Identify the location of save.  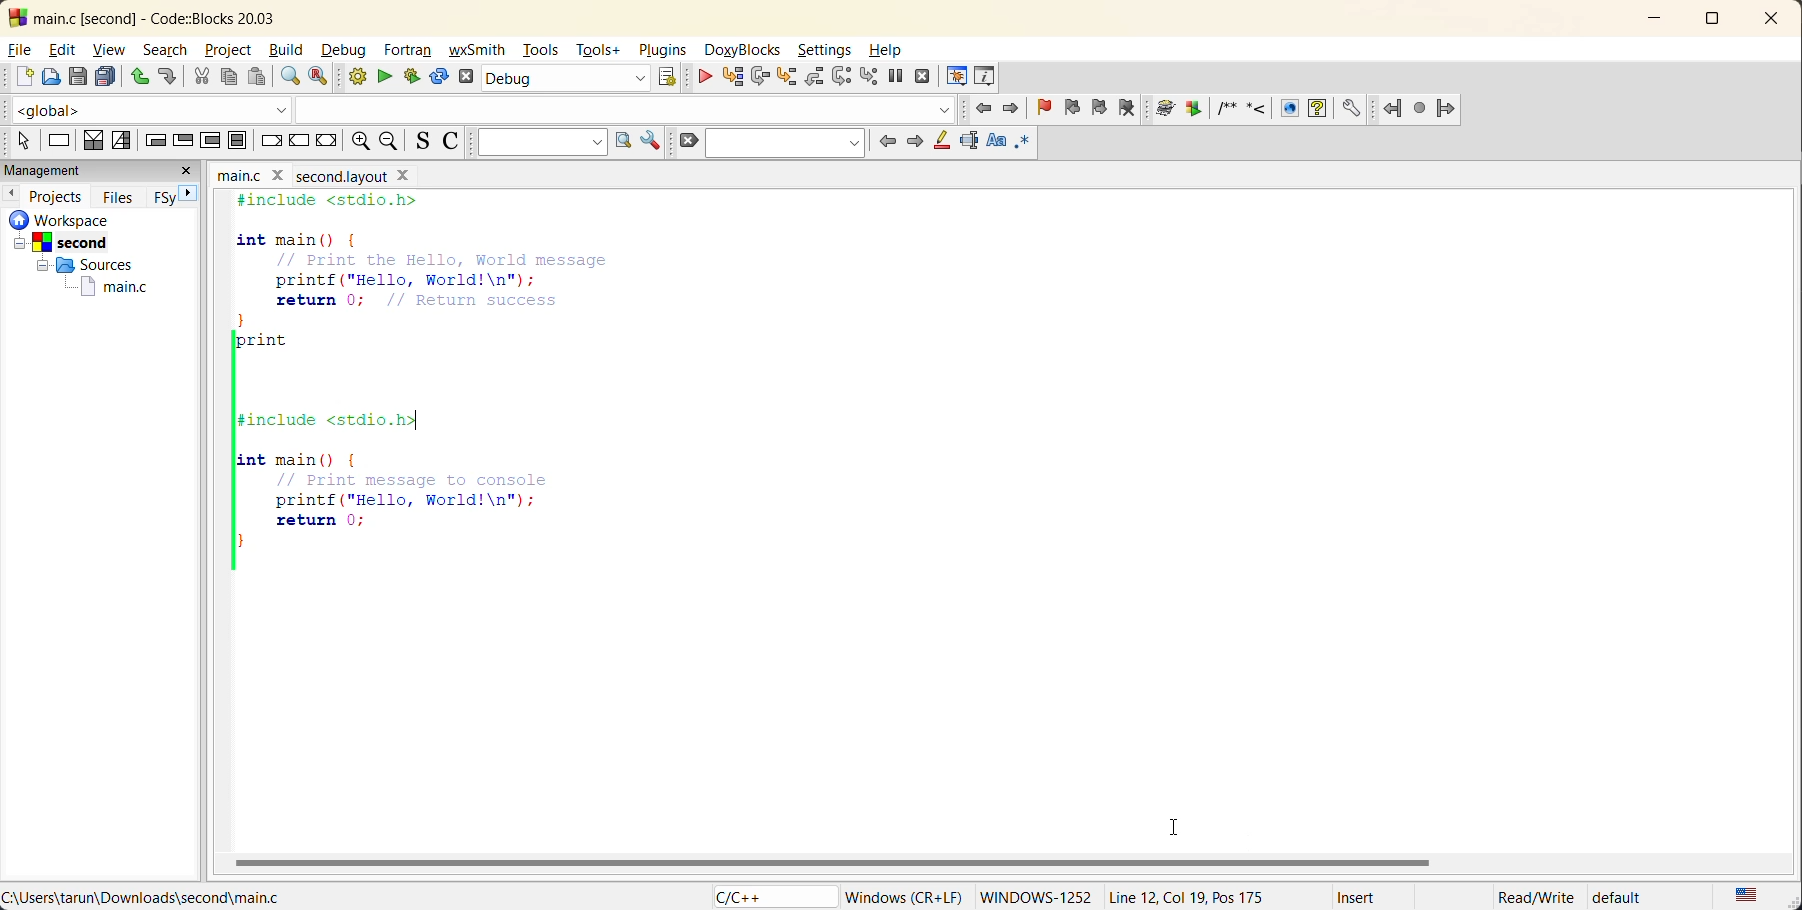
(79, 76).